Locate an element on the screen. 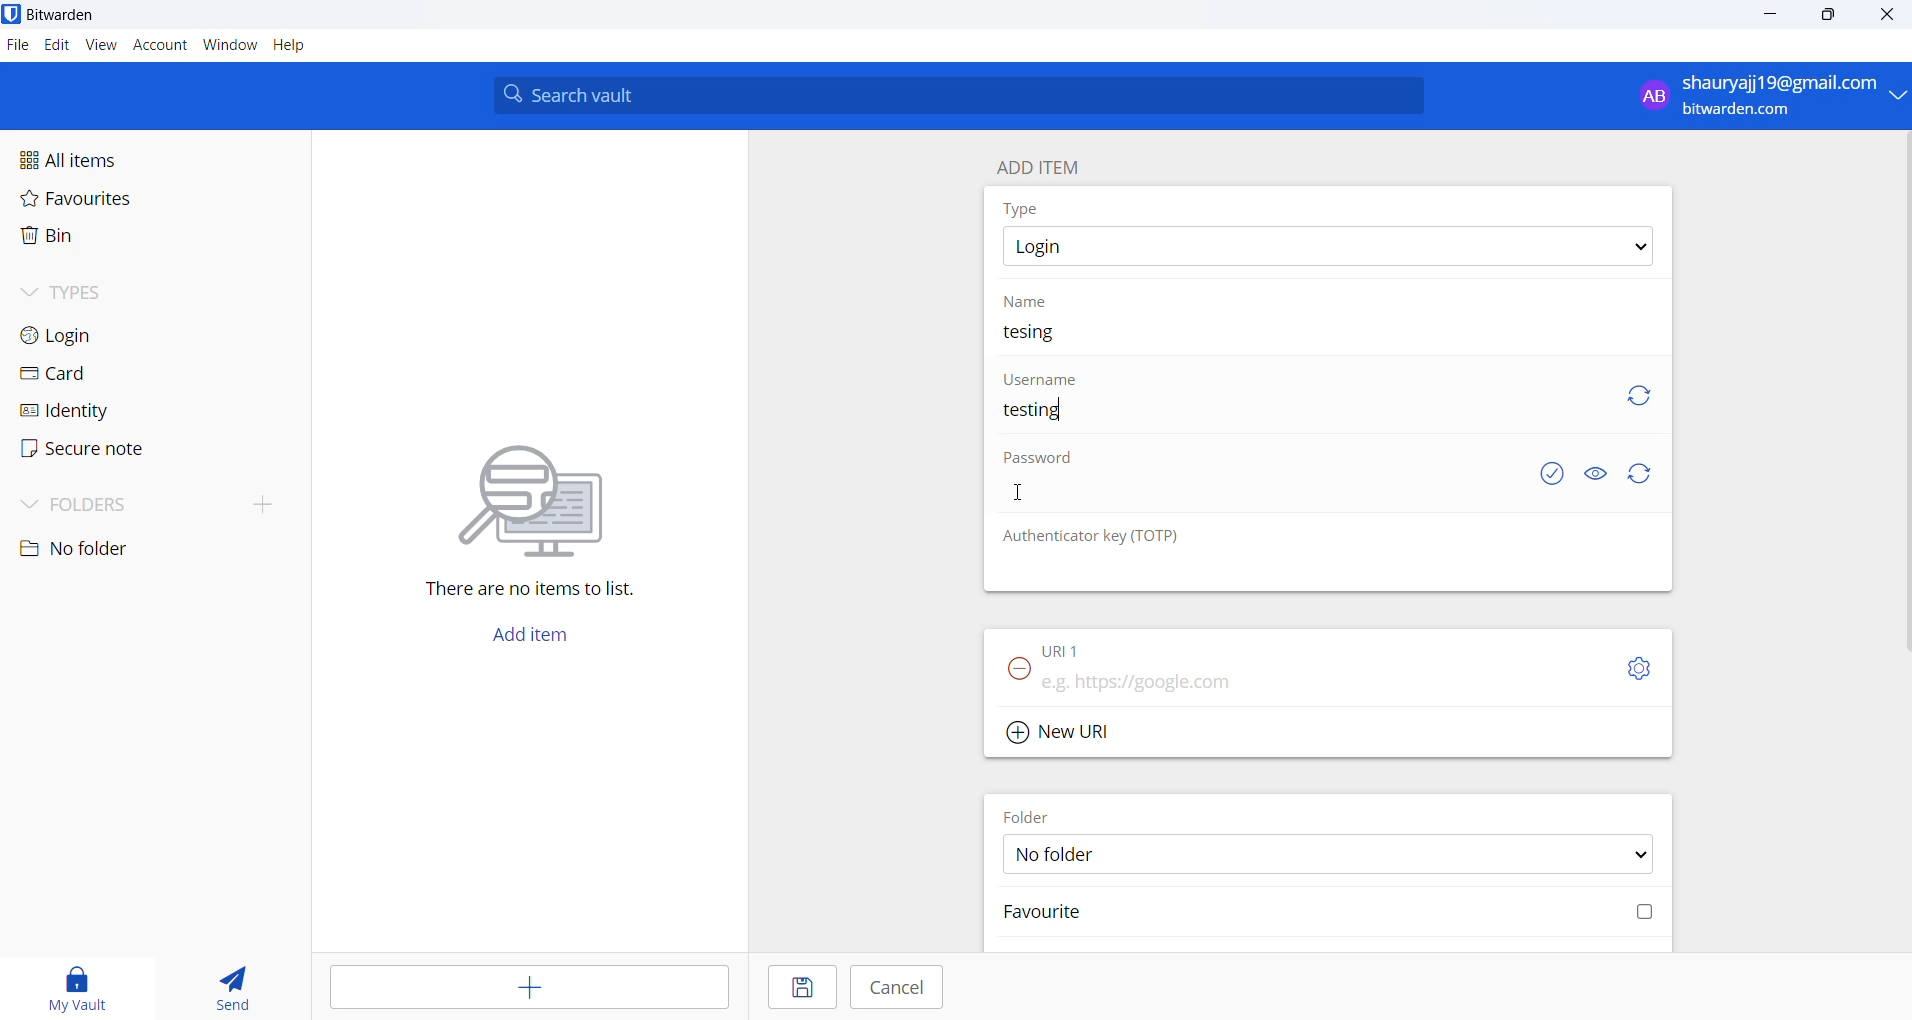  view is located at coordinates (101, 49).